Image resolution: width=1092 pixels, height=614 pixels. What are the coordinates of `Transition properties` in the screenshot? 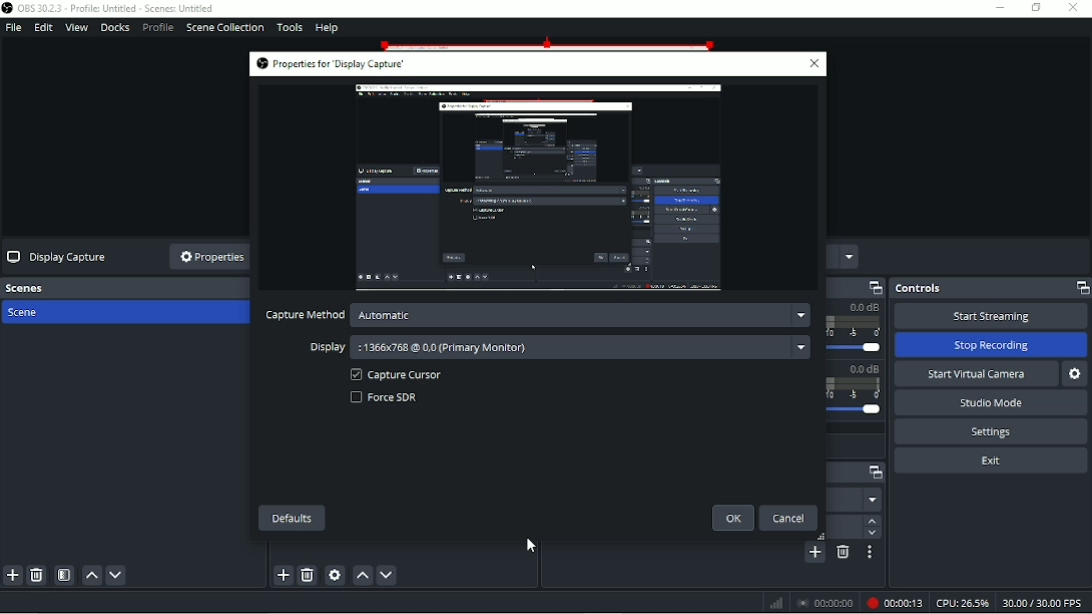 It's located at (872, 553).